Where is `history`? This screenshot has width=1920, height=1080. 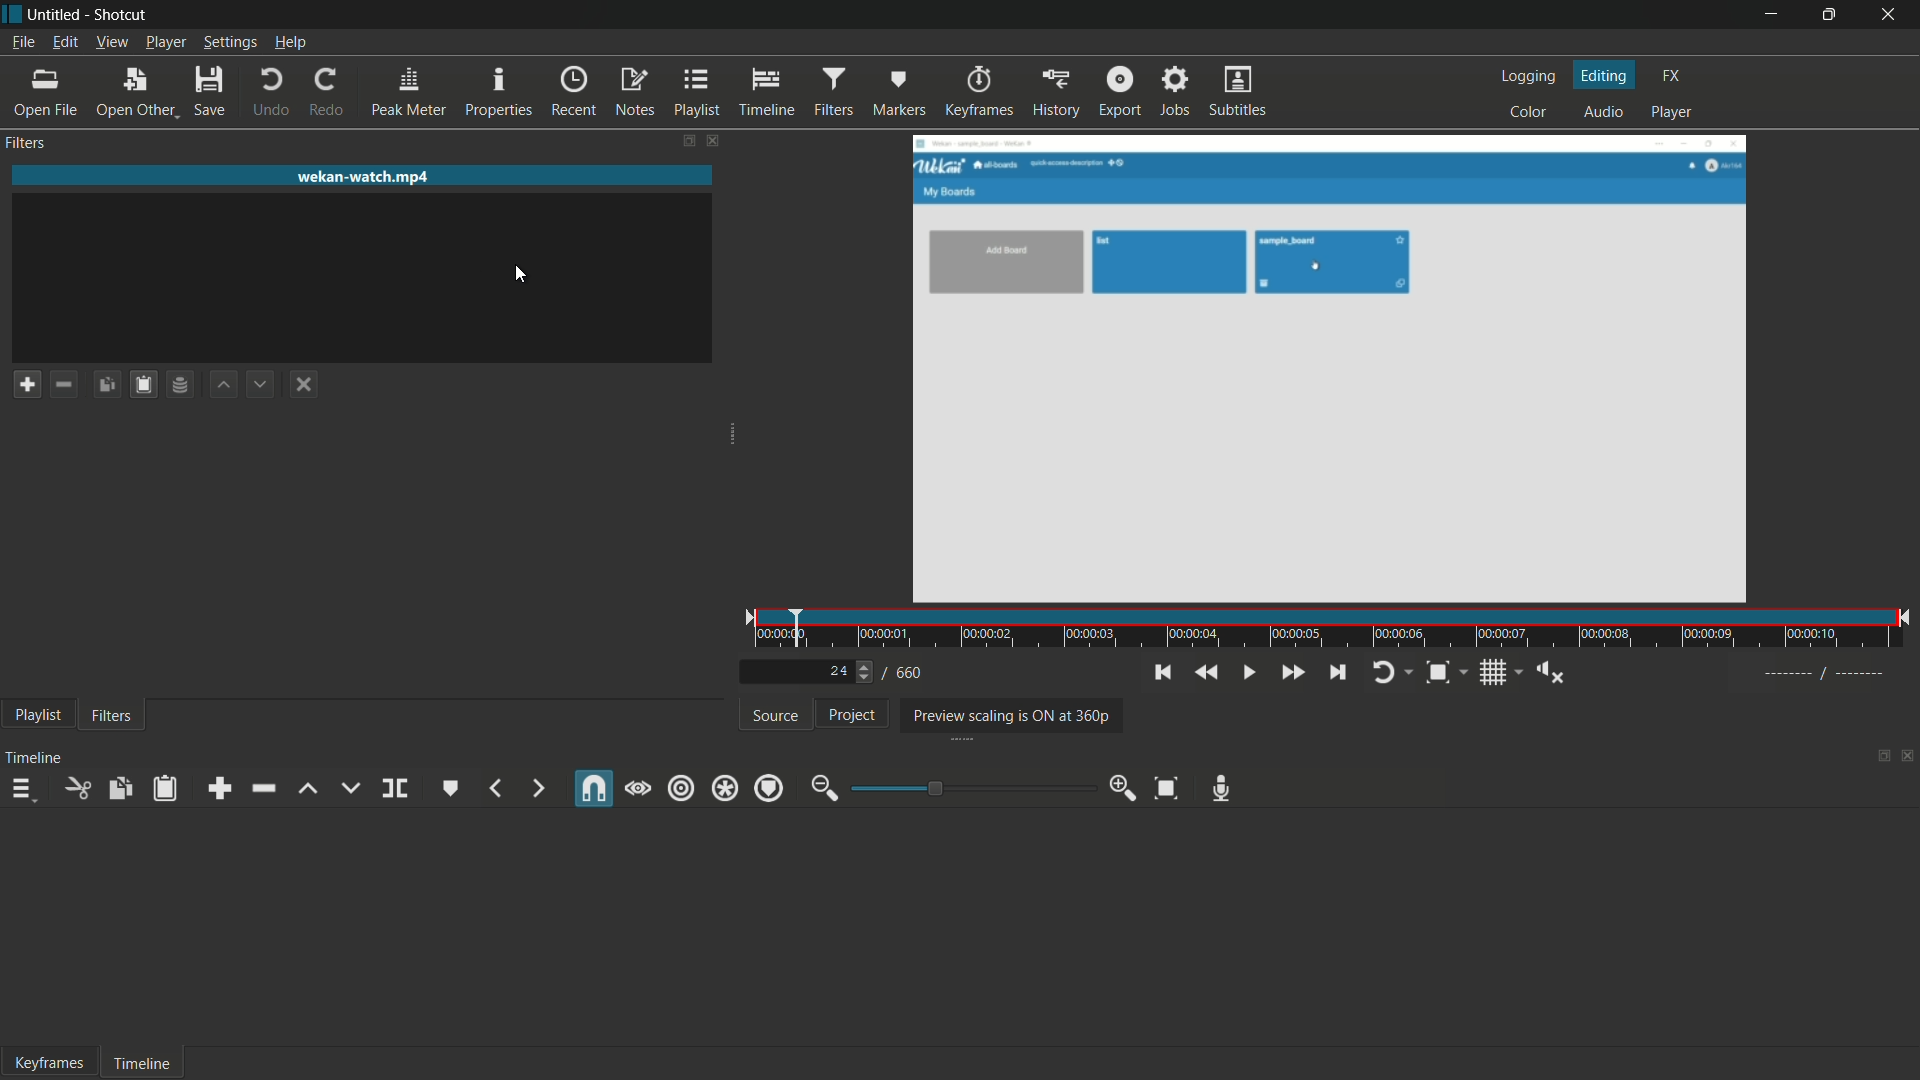 history is located at coordinates (1056, 92).